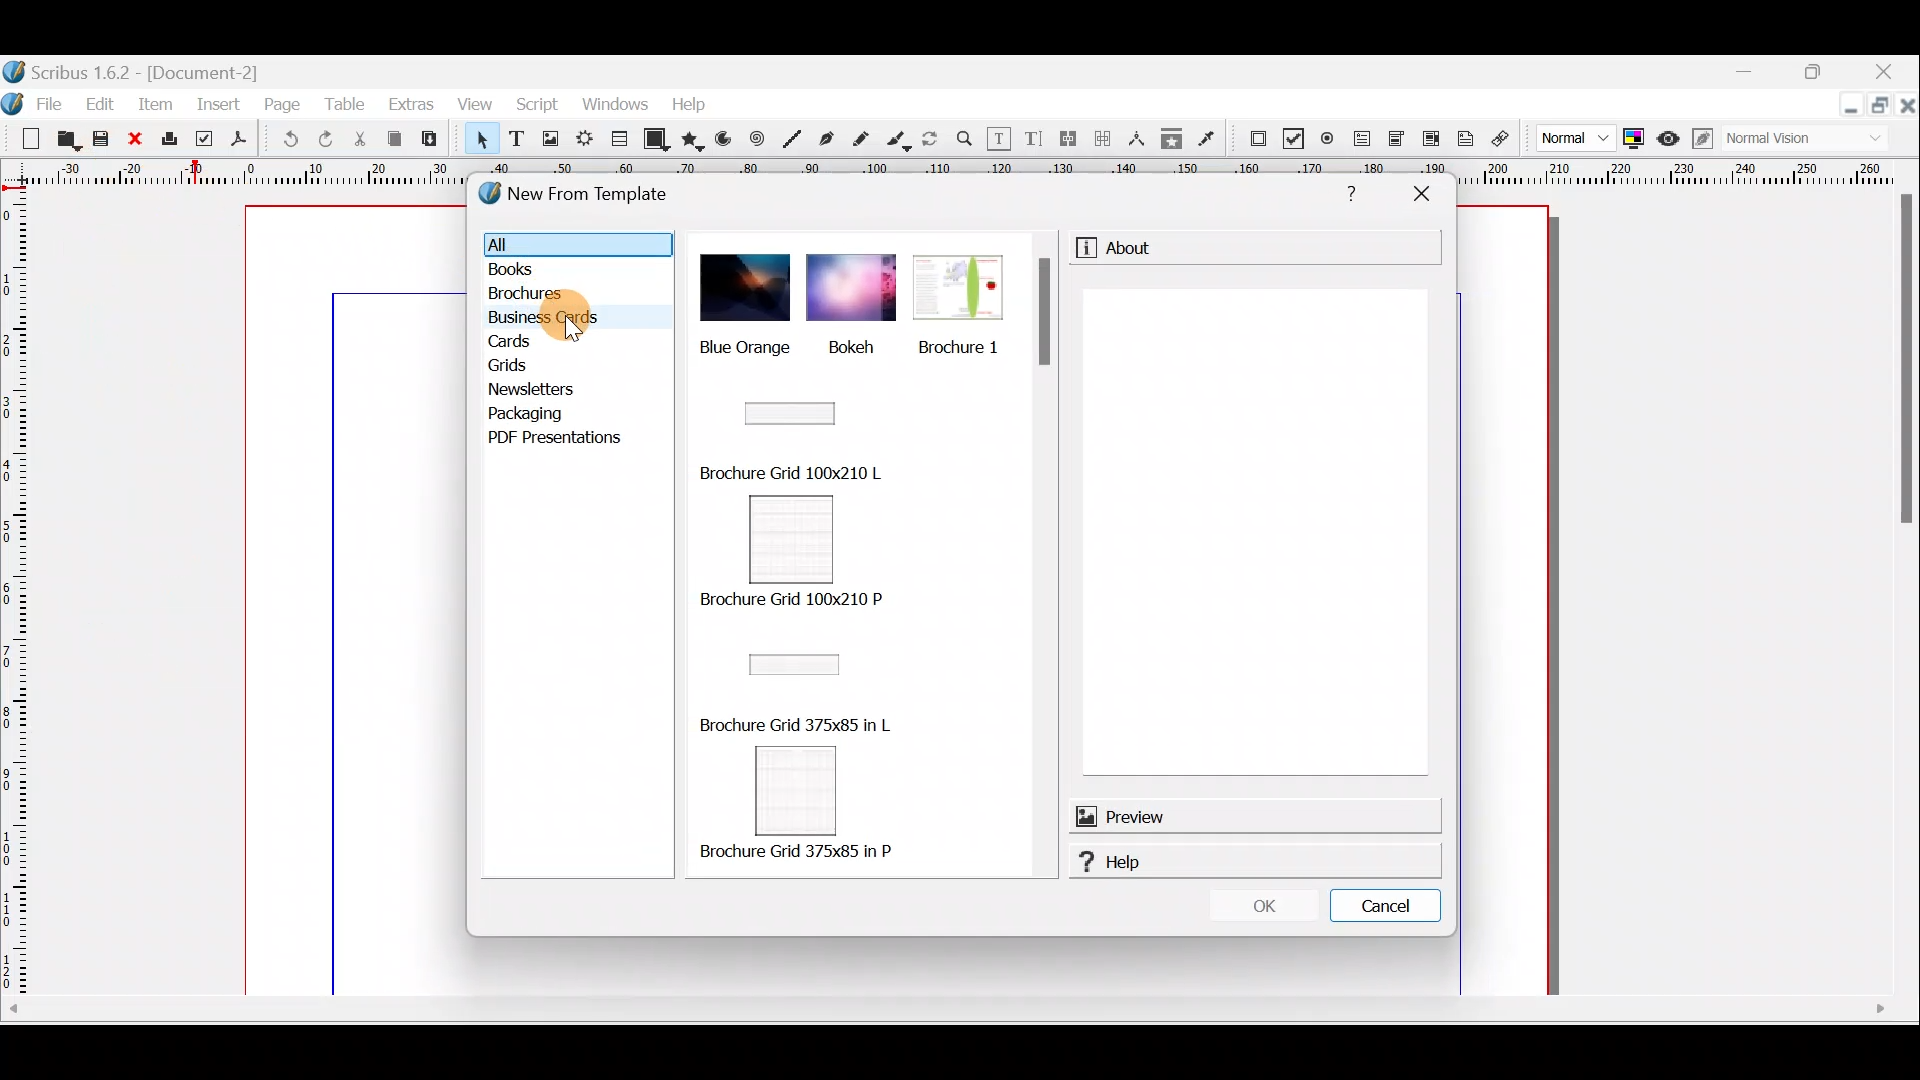  What do you see at coordinates (724, 141) in the screenshot?
I see `Arc` at bounding box center [724, 141].